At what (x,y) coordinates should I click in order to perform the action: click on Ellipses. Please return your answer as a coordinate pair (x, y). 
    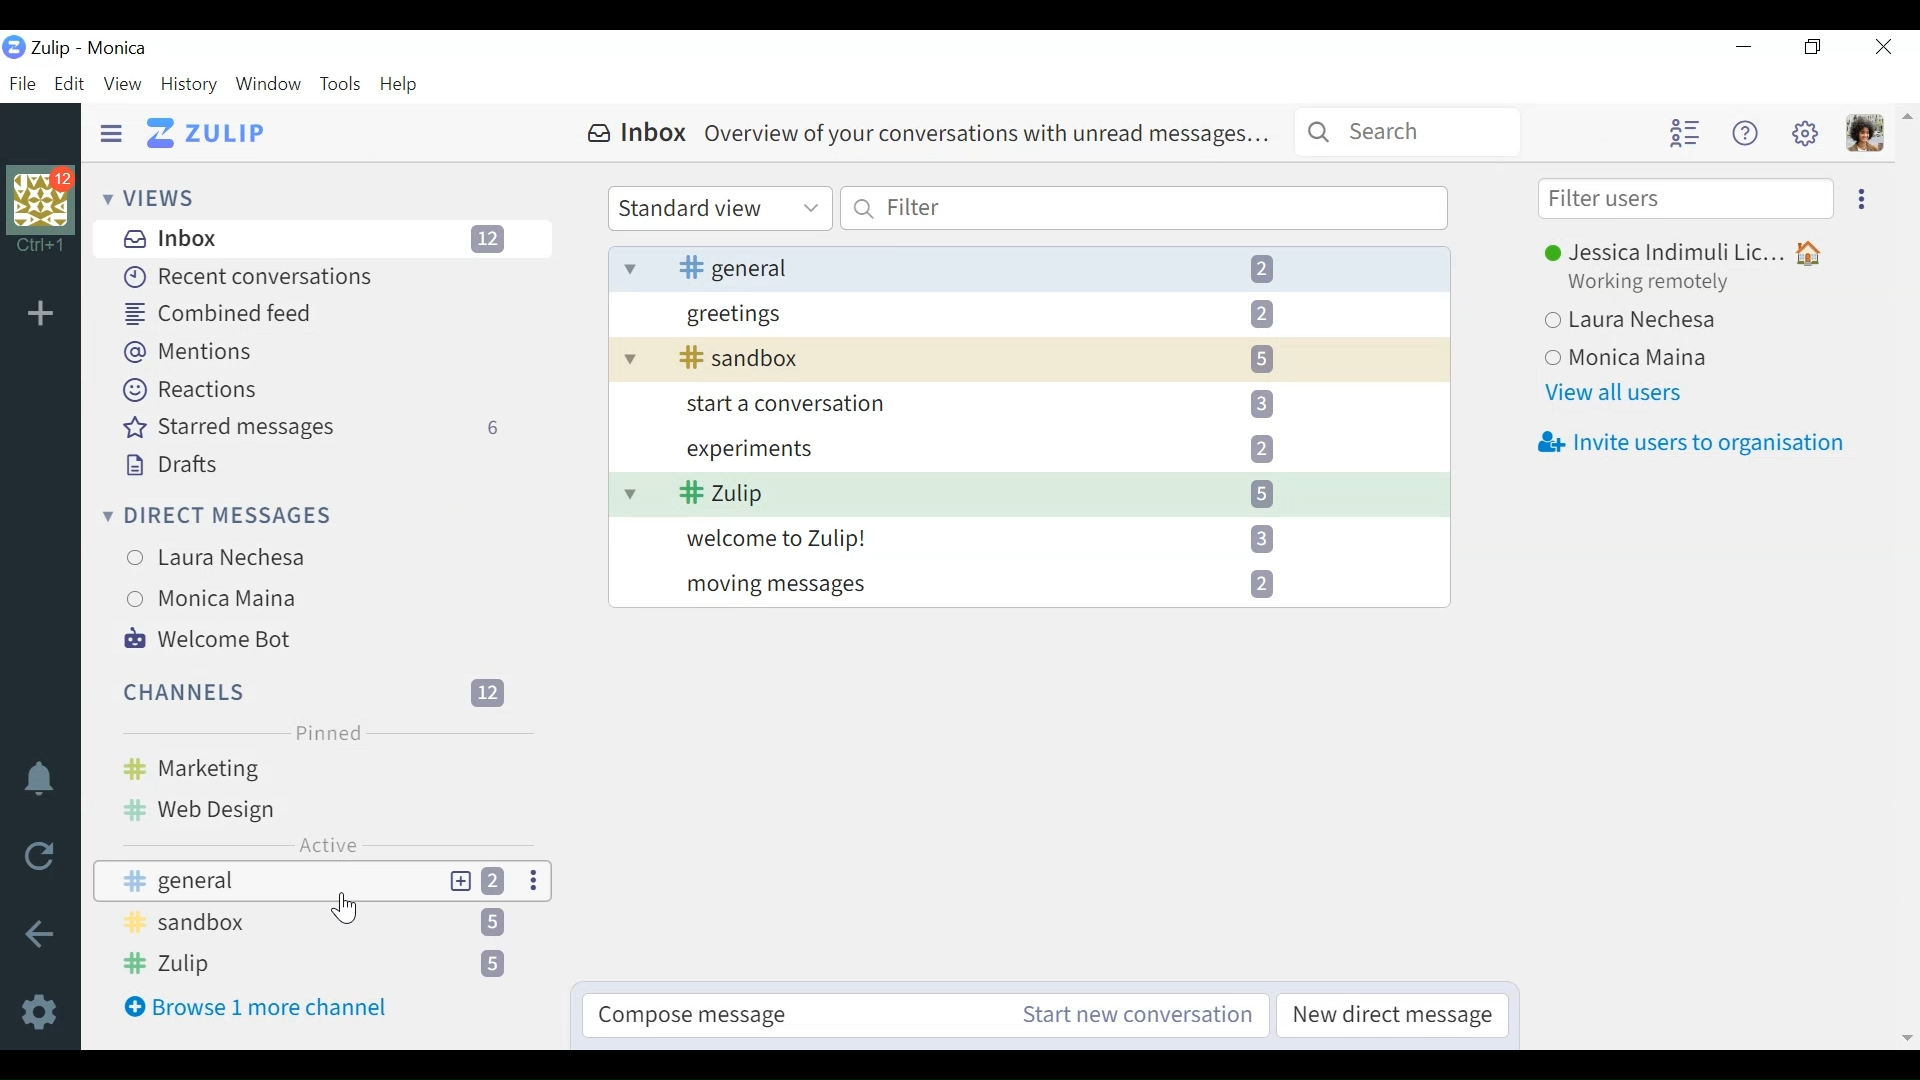
    Looking at the image, I should click on (535, 881).